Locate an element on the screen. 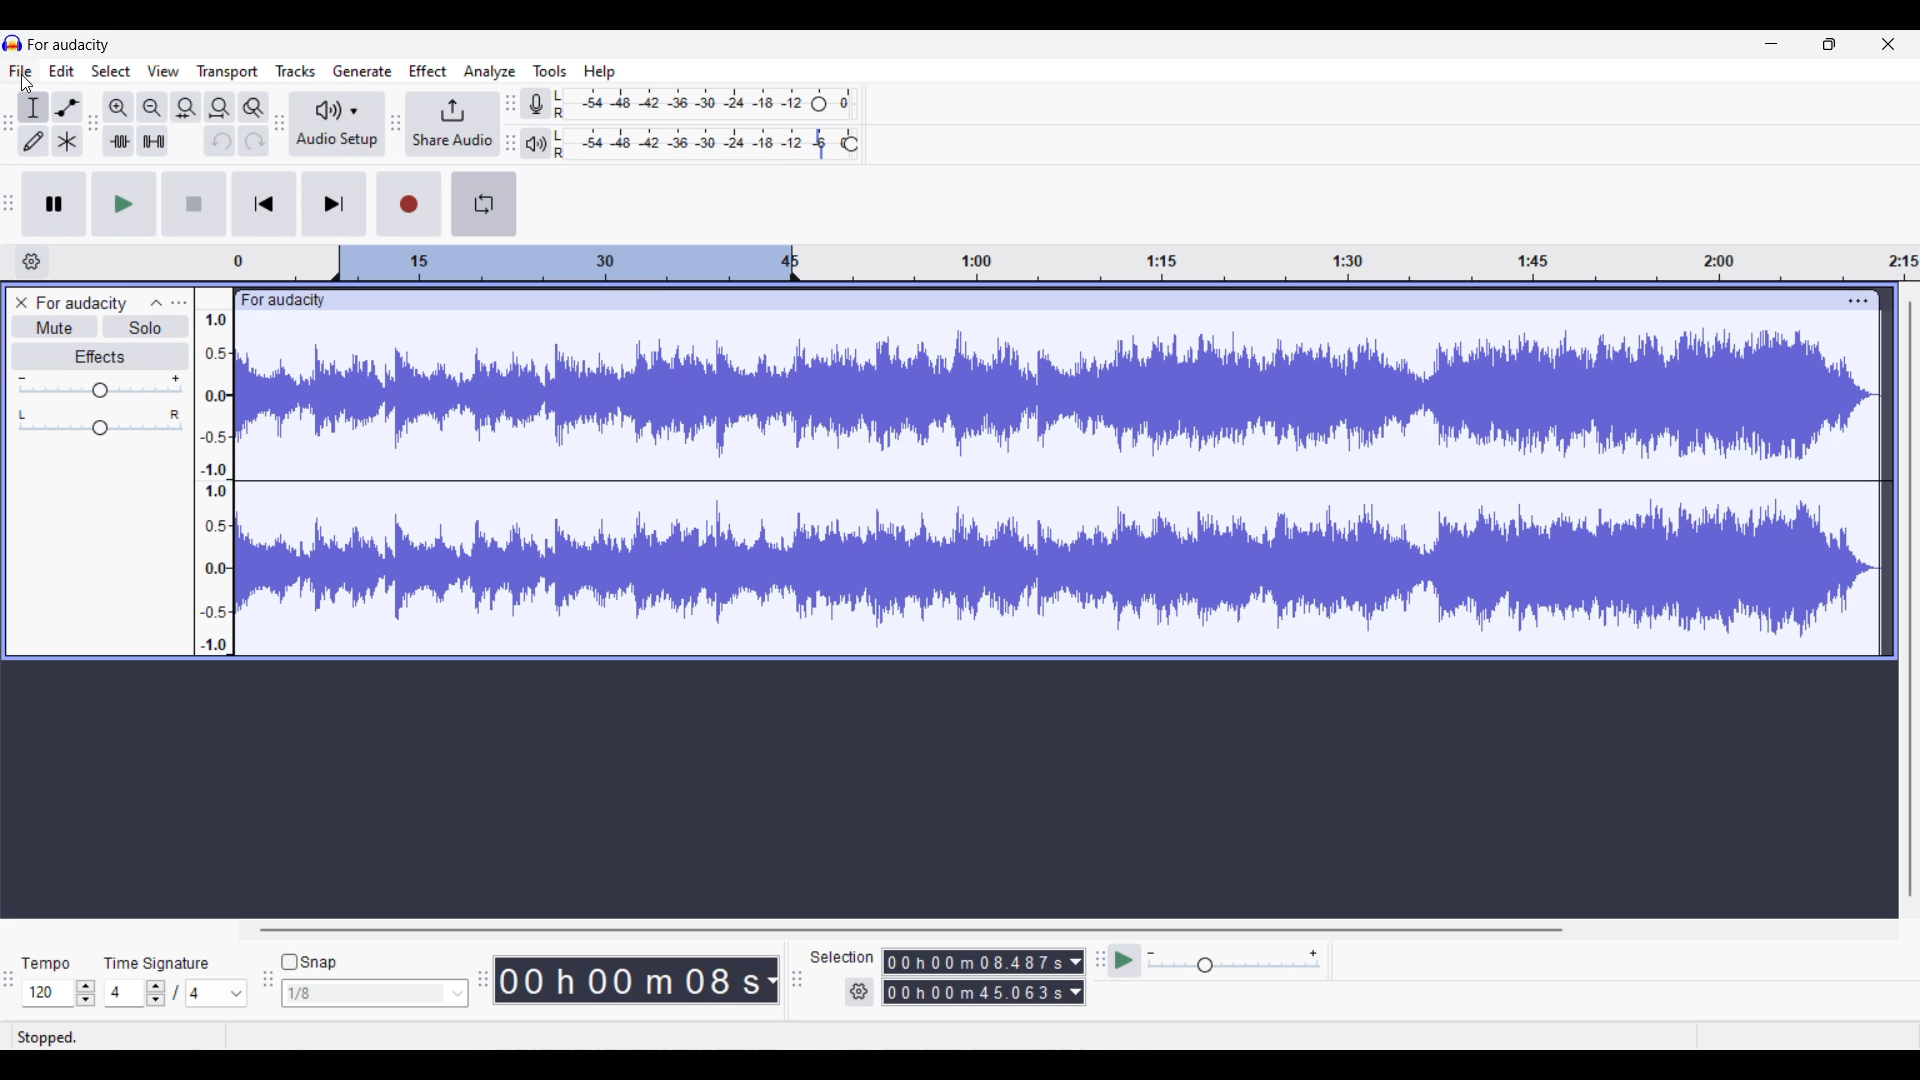 The image size is (1920, 1080). Edit menu is located at coordinates (61, 71).